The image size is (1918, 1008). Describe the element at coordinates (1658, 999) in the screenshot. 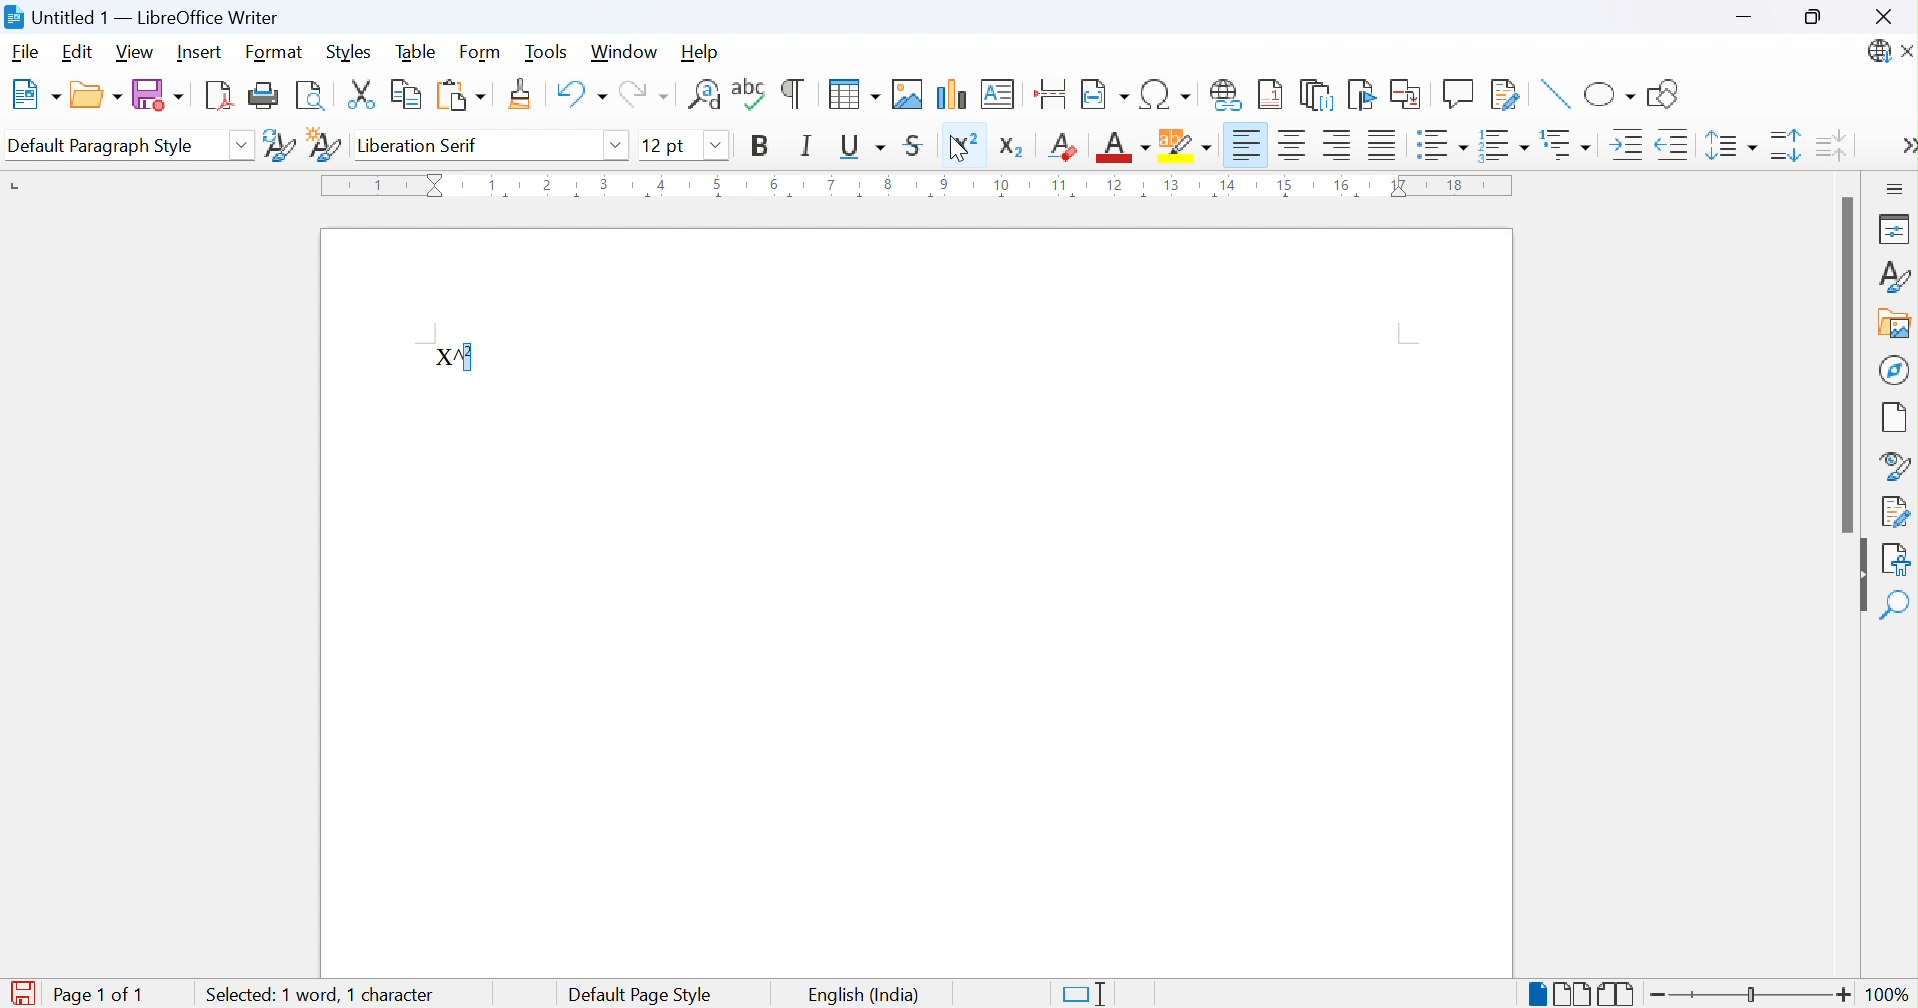

I see `Zoom out` at that location.